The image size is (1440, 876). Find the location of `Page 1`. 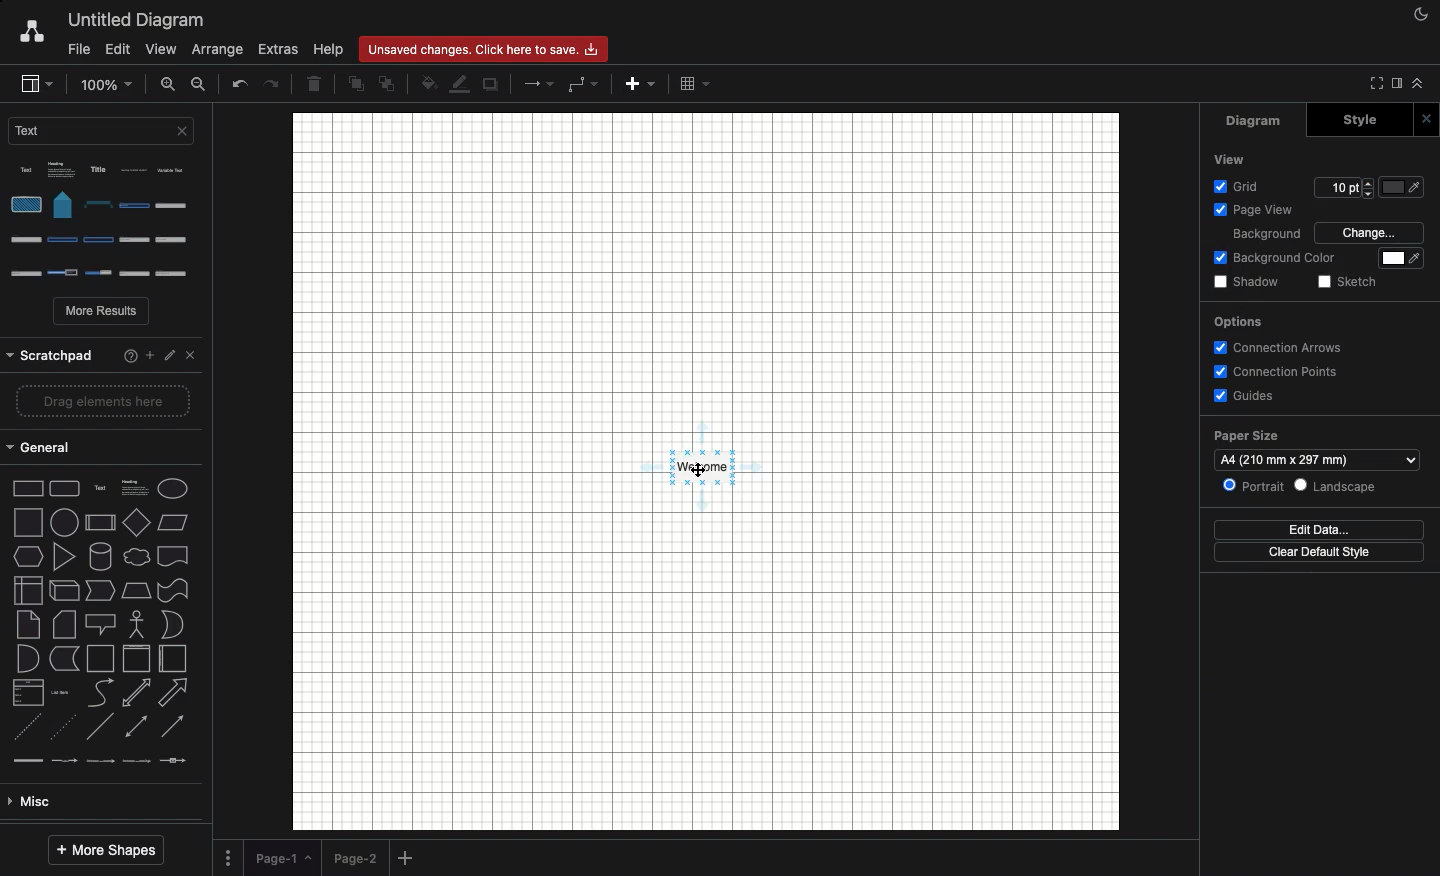

Page 1 is located at coordinates (282, 855).